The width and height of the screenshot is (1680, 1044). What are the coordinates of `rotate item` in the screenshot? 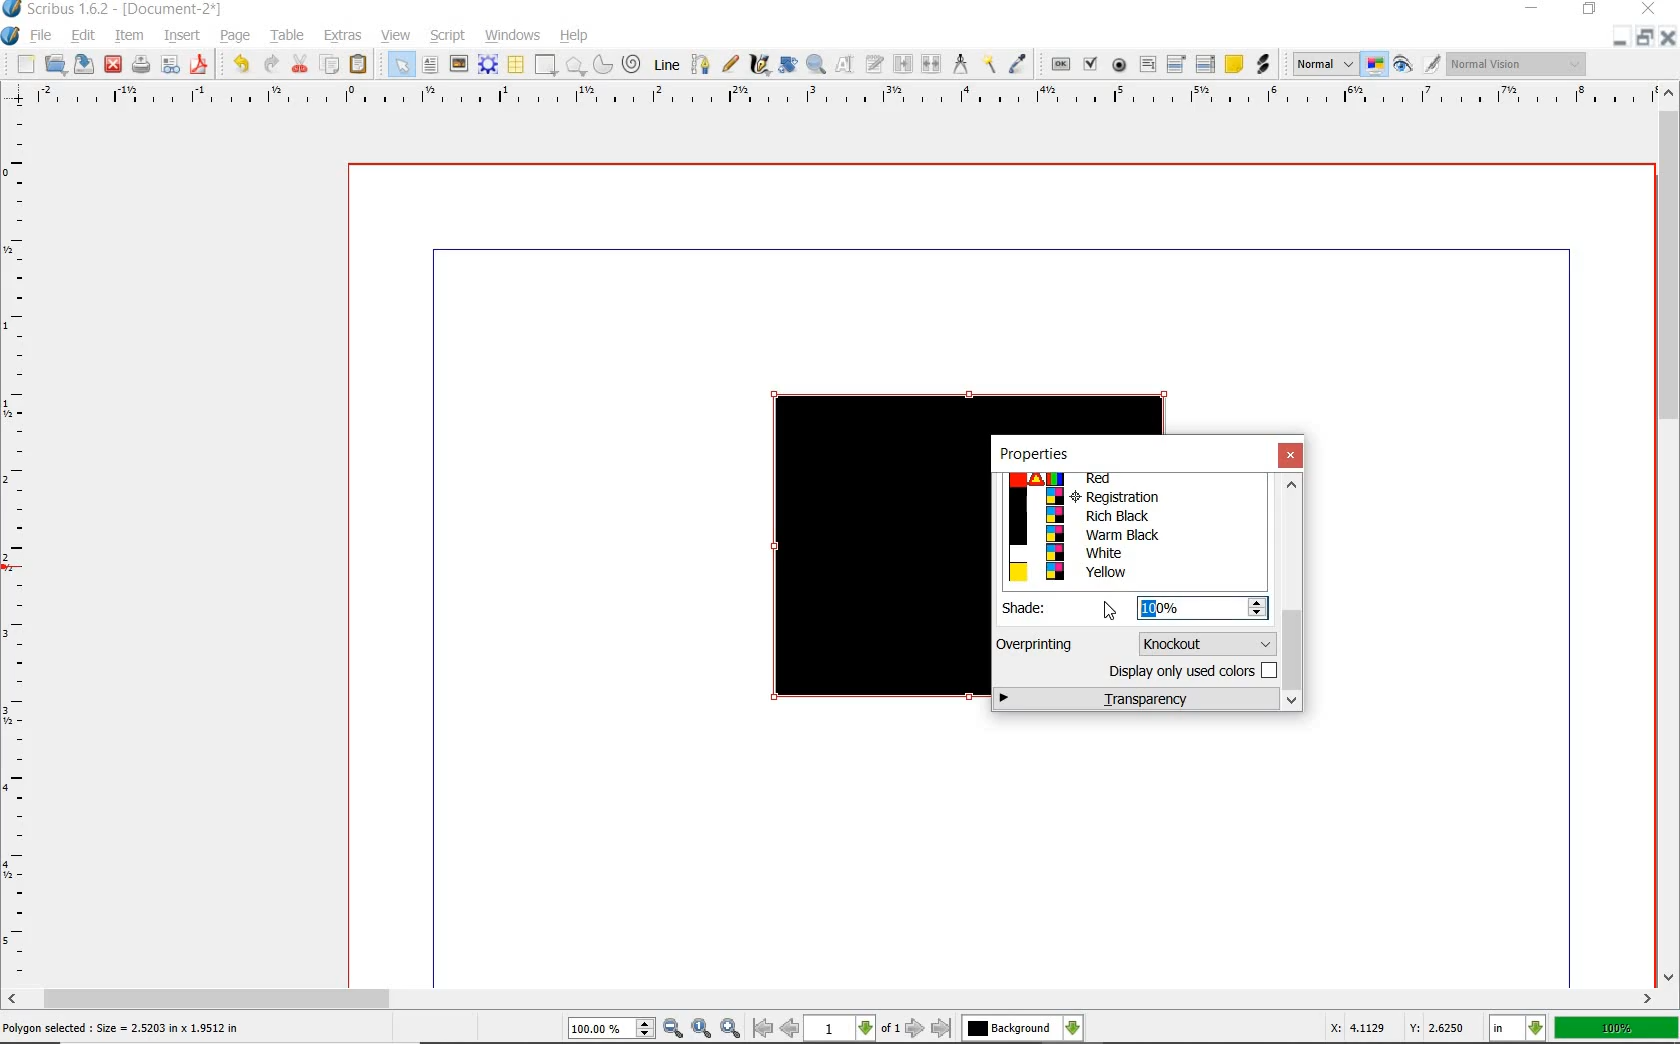 It's located at (789, 64).